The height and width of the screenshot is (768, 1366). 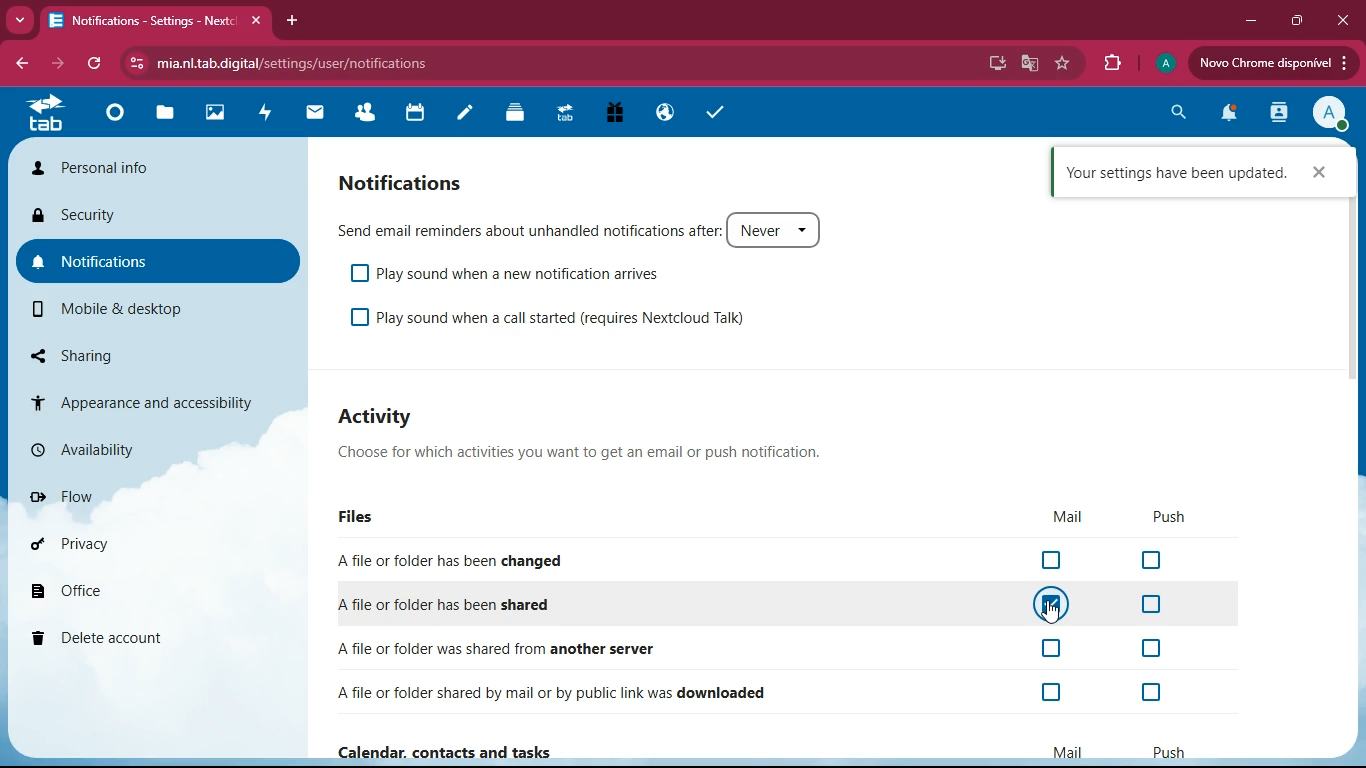 I want to click on play sound, so click(x=551, y=319).